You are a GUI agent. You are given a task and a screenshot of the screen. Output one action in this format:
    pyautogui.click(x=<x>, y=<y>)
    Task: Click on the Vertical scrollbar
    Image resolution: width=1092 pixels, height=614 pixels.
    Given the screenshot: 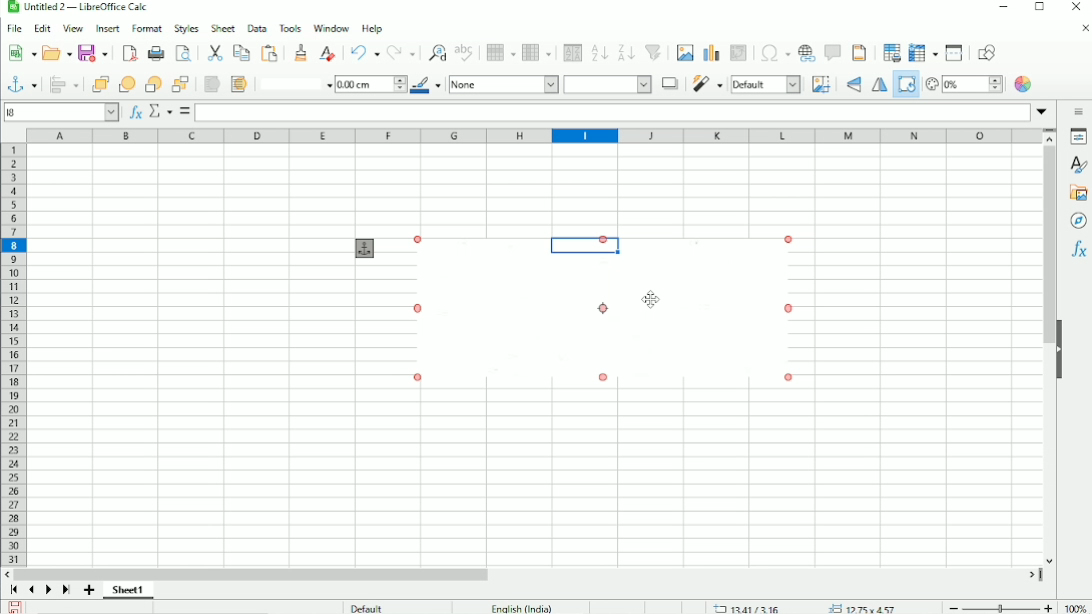 What is the action you would take?
    pyautogui.click(x=1050, y=237)
    